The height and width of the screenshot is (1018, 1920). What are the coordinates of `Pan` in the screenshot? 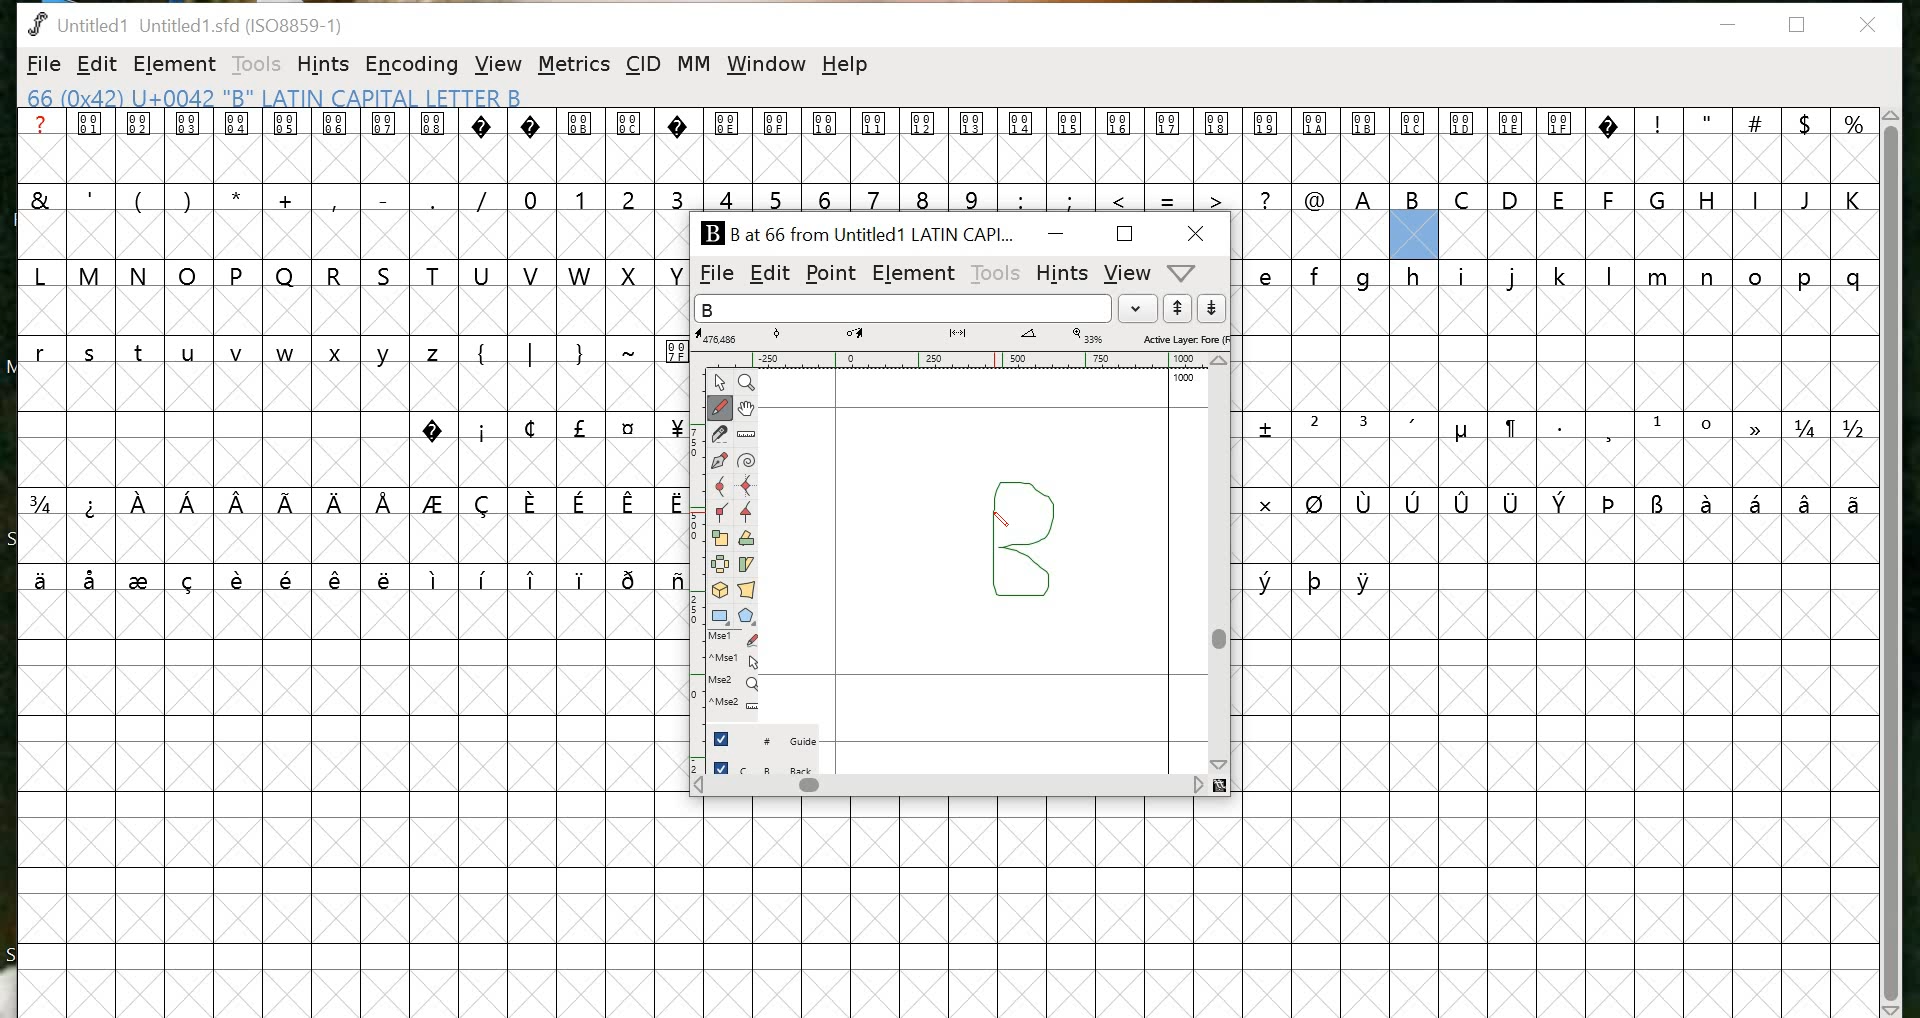 It's located at (747, 410).